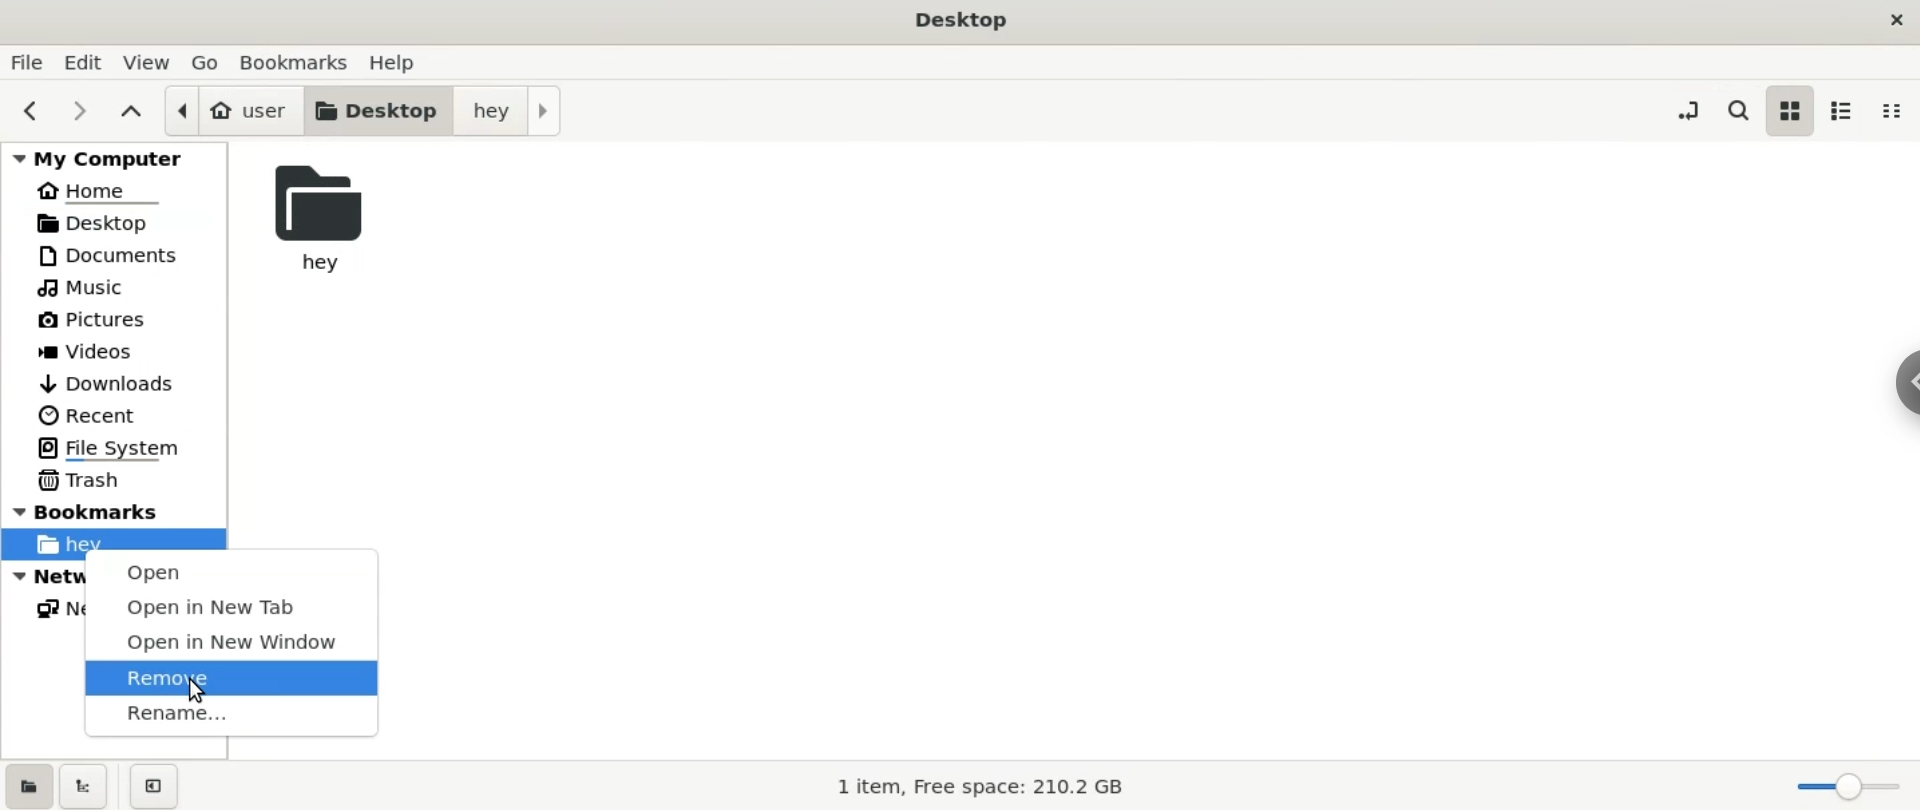 The image size is (1920, 810). Describe the element at coordinates (78, 113) in the screenshot. I see `next` at that location.